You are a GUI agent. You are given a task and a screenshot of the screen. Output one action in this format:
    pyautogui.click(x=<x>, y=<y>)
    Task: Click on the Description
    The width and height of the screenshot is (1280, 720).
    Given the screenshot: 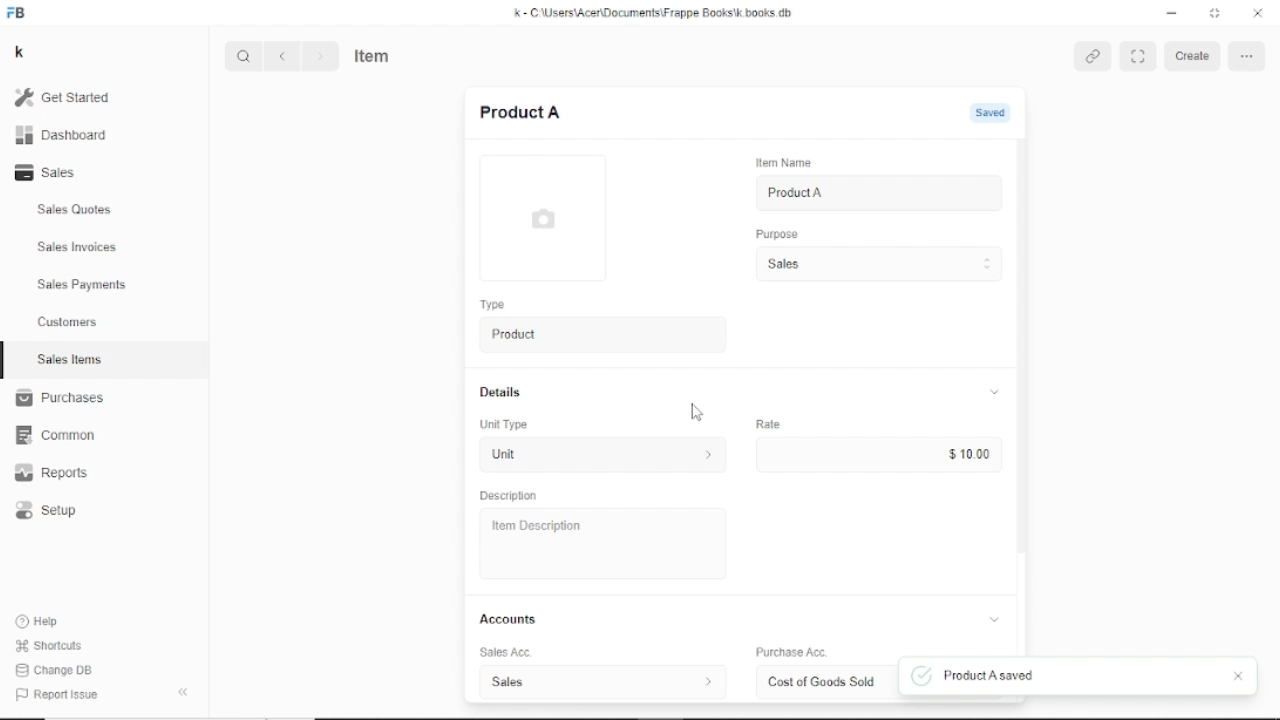 What is the action you would take?
    pyautogui.click(x=509, y=496)
    